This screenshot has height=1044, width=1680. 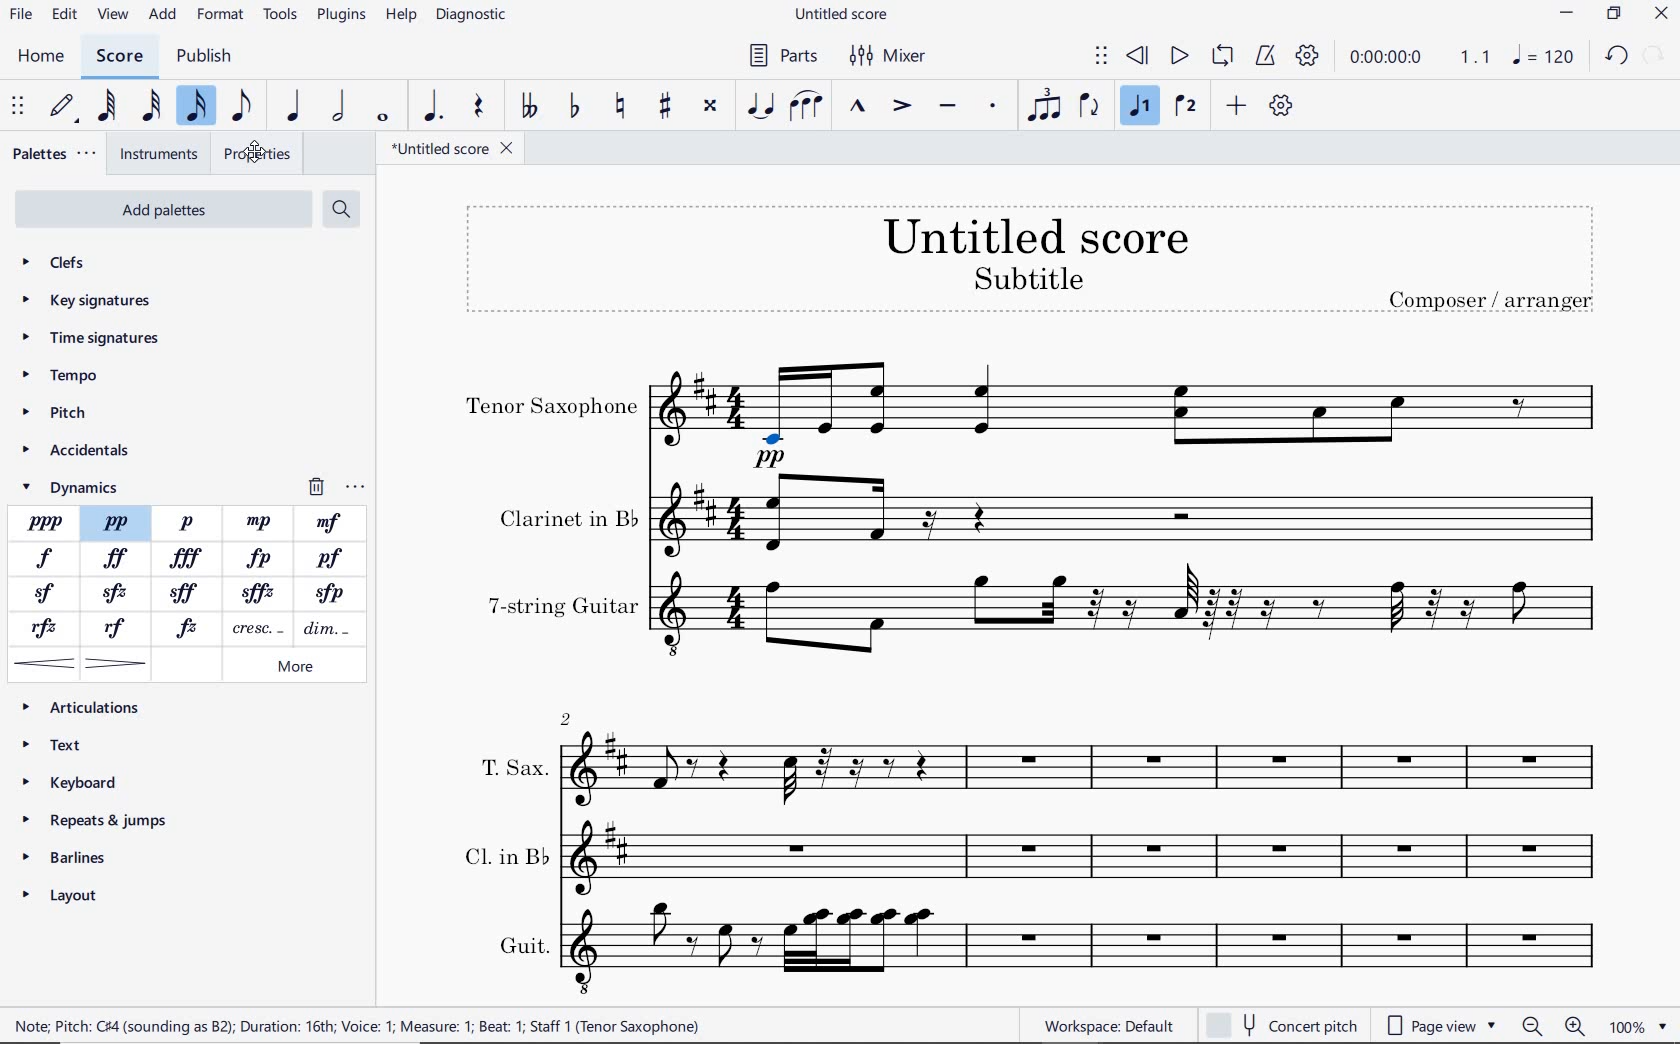 What do you see at coordinates (161, 209) in the screenshot?
I see `add palettes` at bounding box center [161, 209].